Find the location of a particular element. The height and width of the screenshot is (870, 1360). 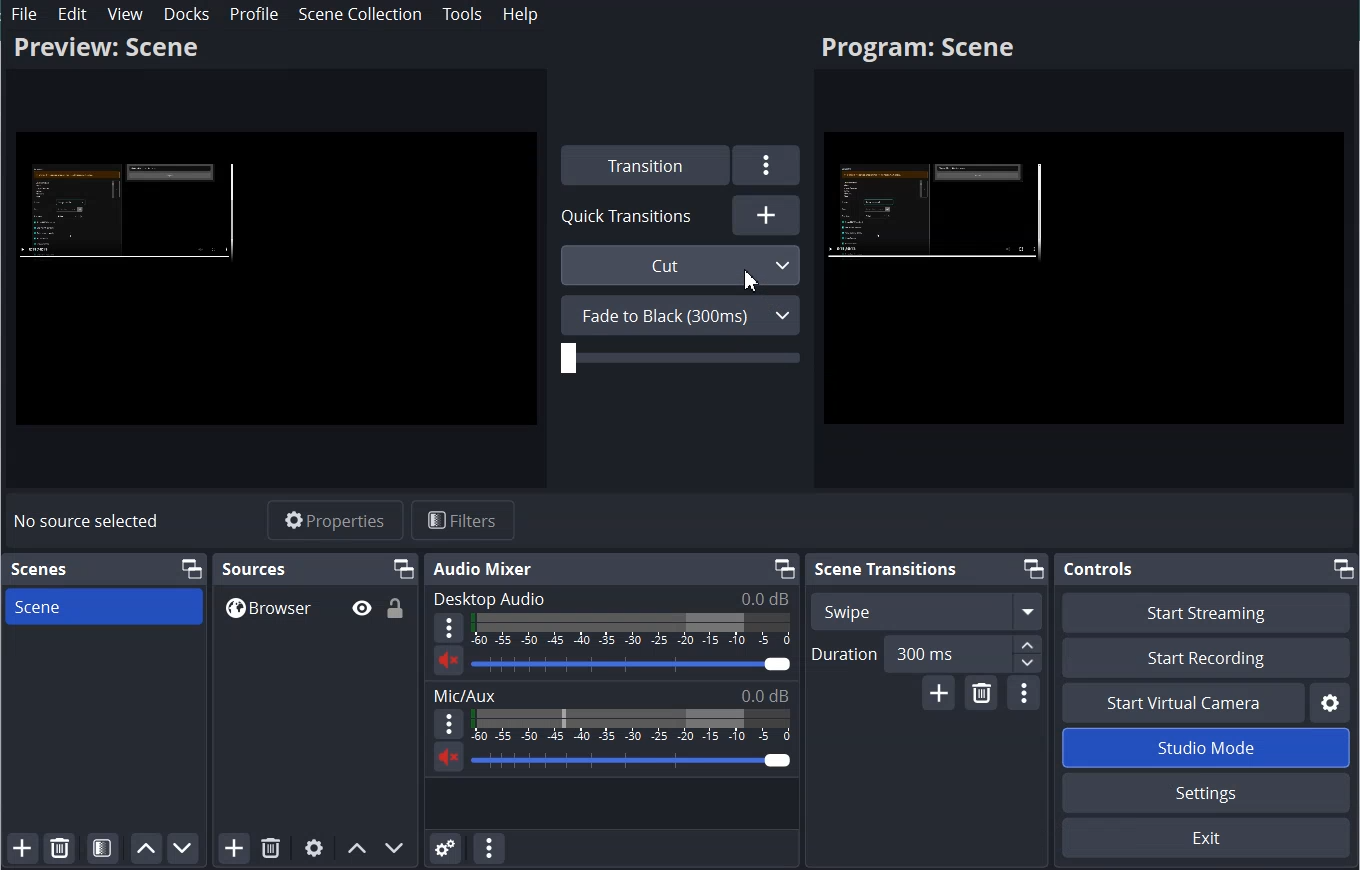

Maximize is located at coordinates (782, 568).